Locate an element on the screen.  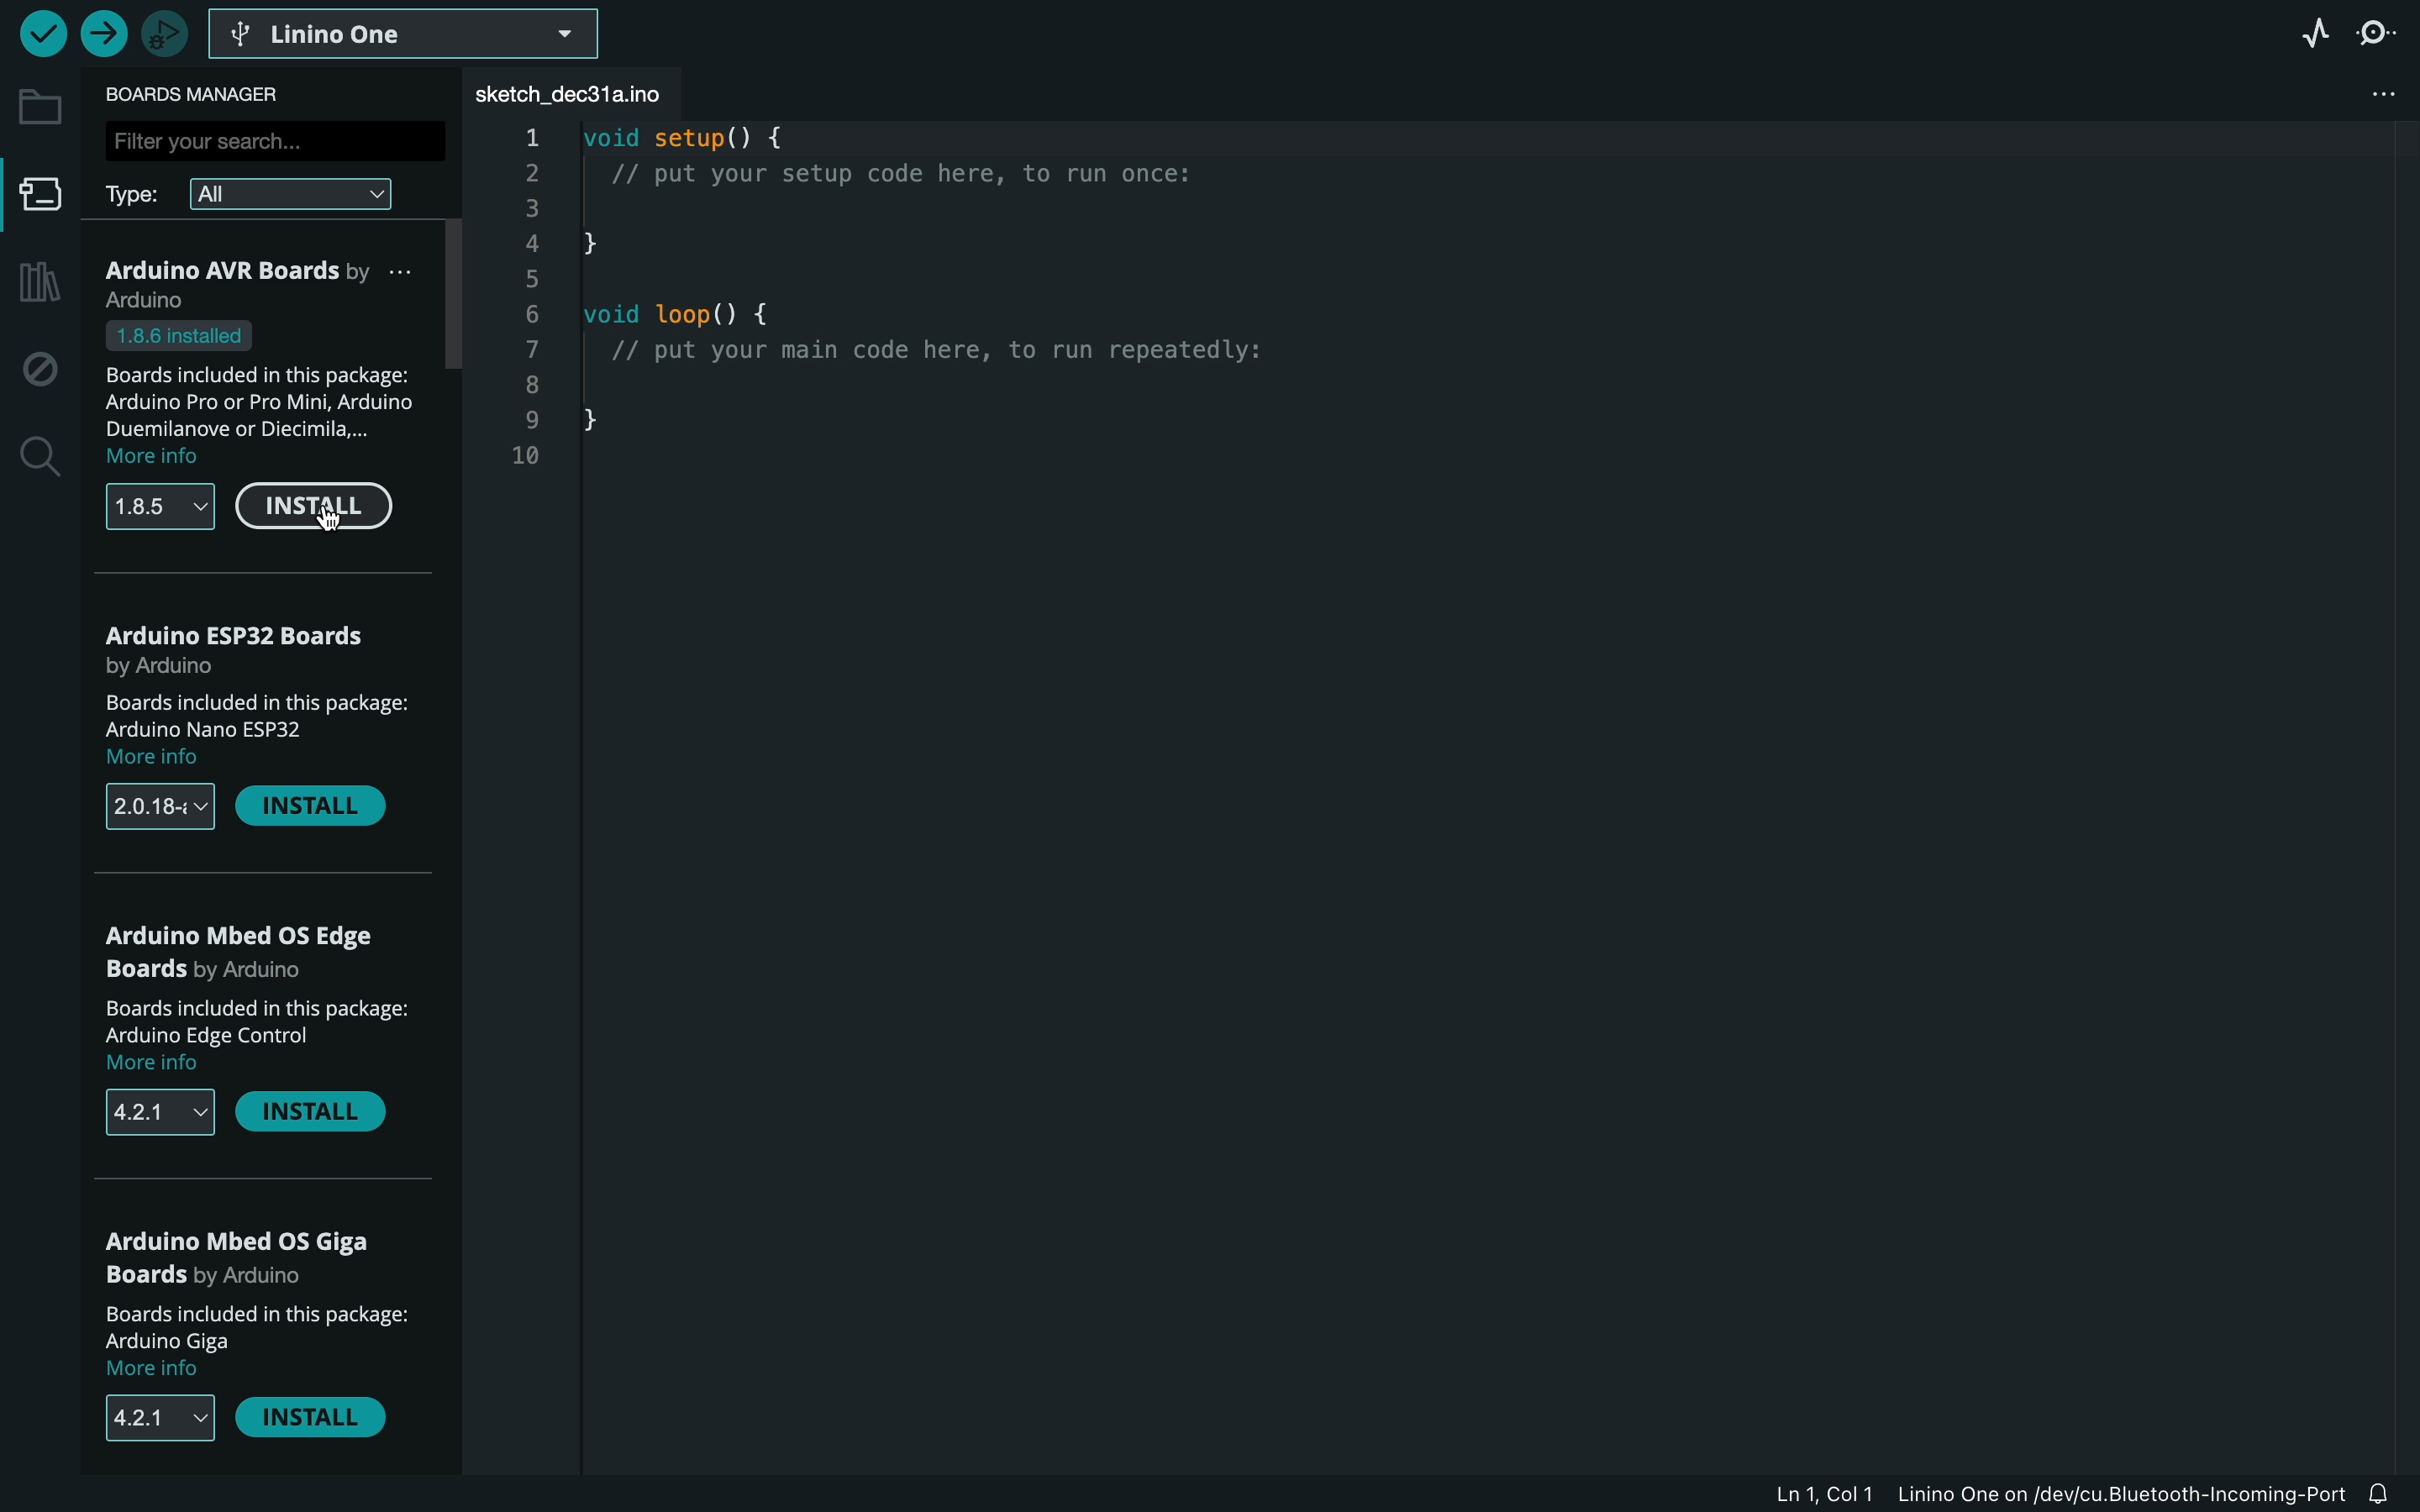
versions is located at coordinates (159, 508).